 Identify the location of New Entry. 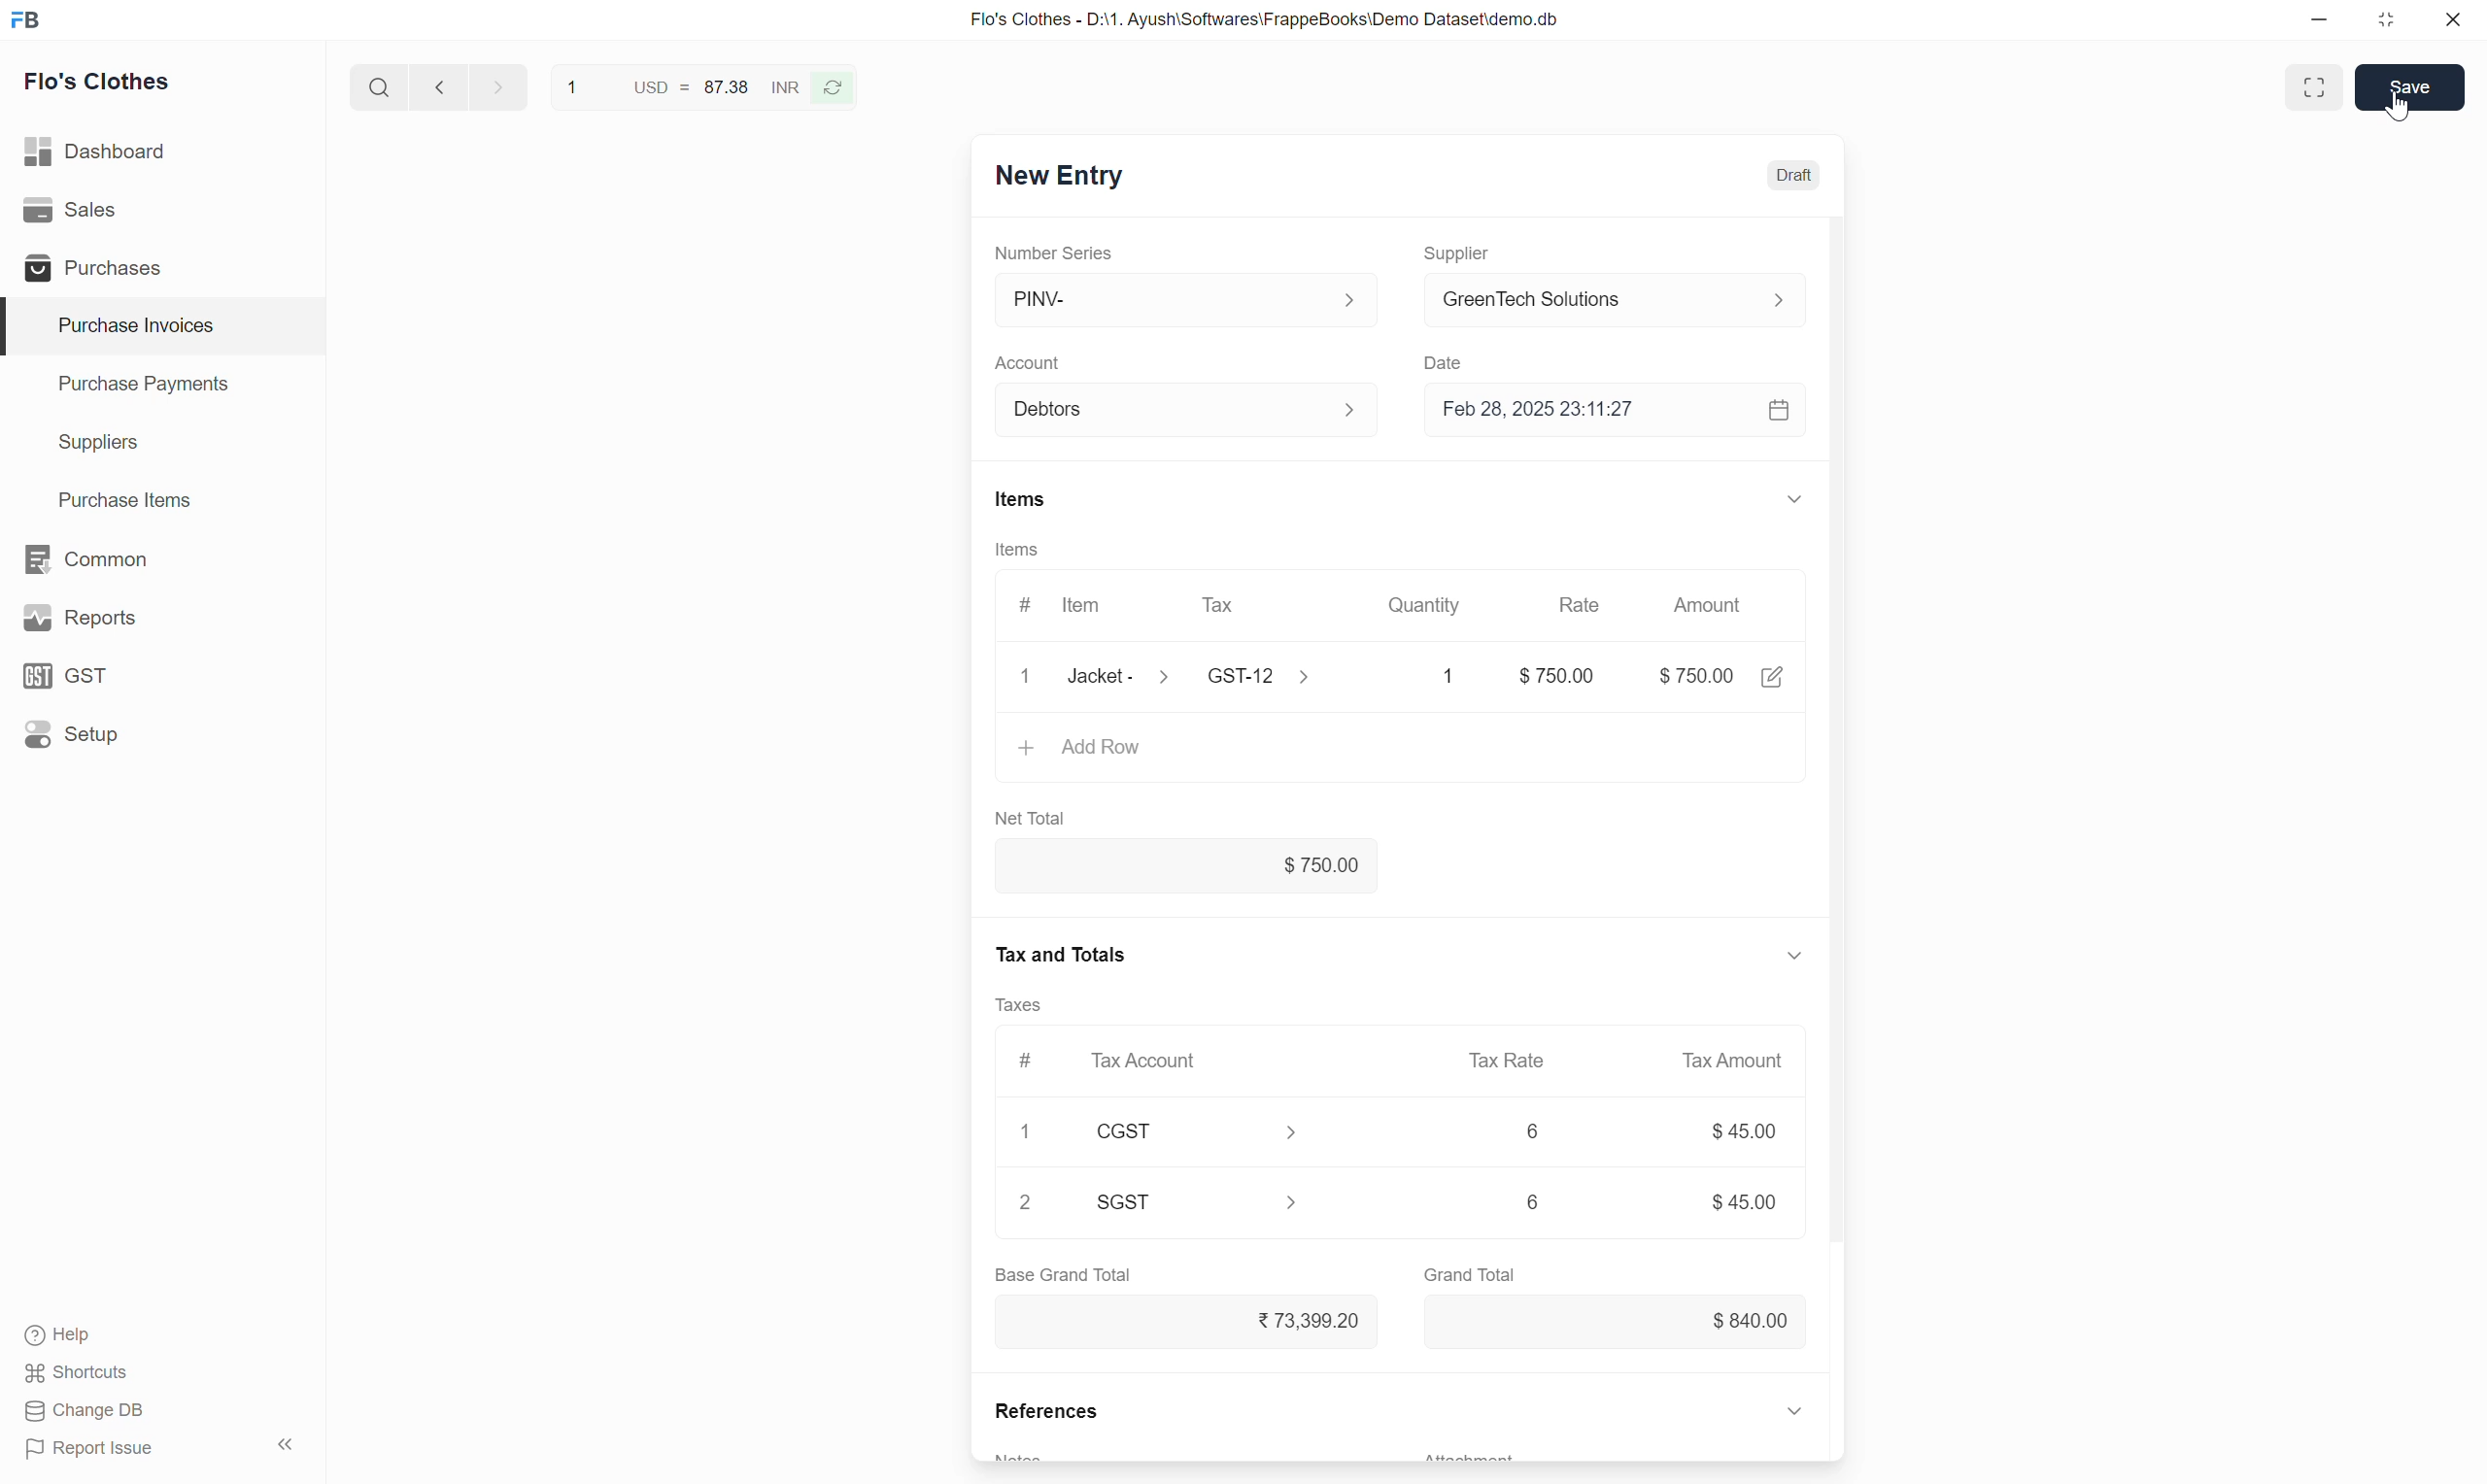
(1060, 176).